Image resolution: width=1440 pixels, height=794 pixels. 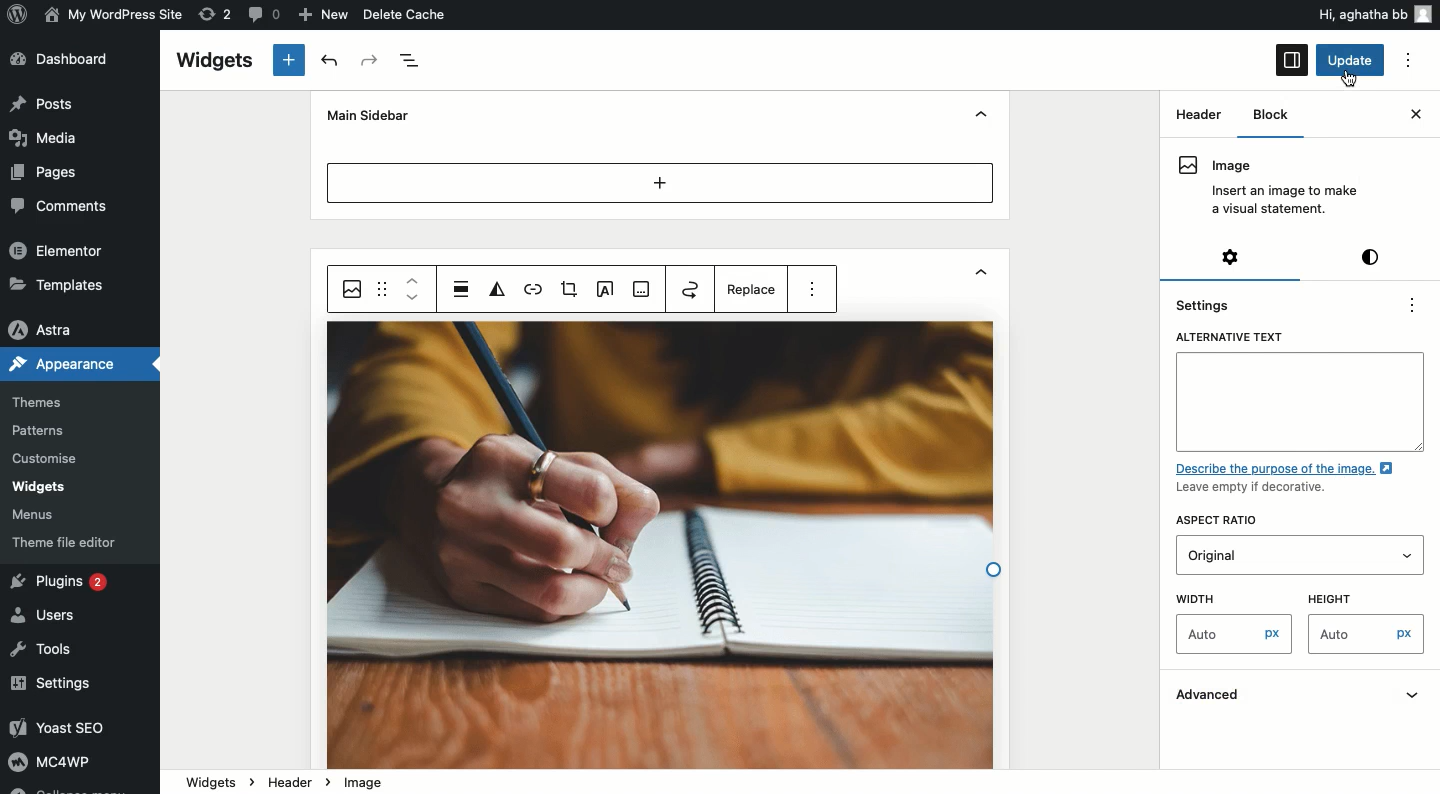 What do you see at coordinates (384, 288) in the screenshot?
I see `Drag` at bounding box center [384, 288].